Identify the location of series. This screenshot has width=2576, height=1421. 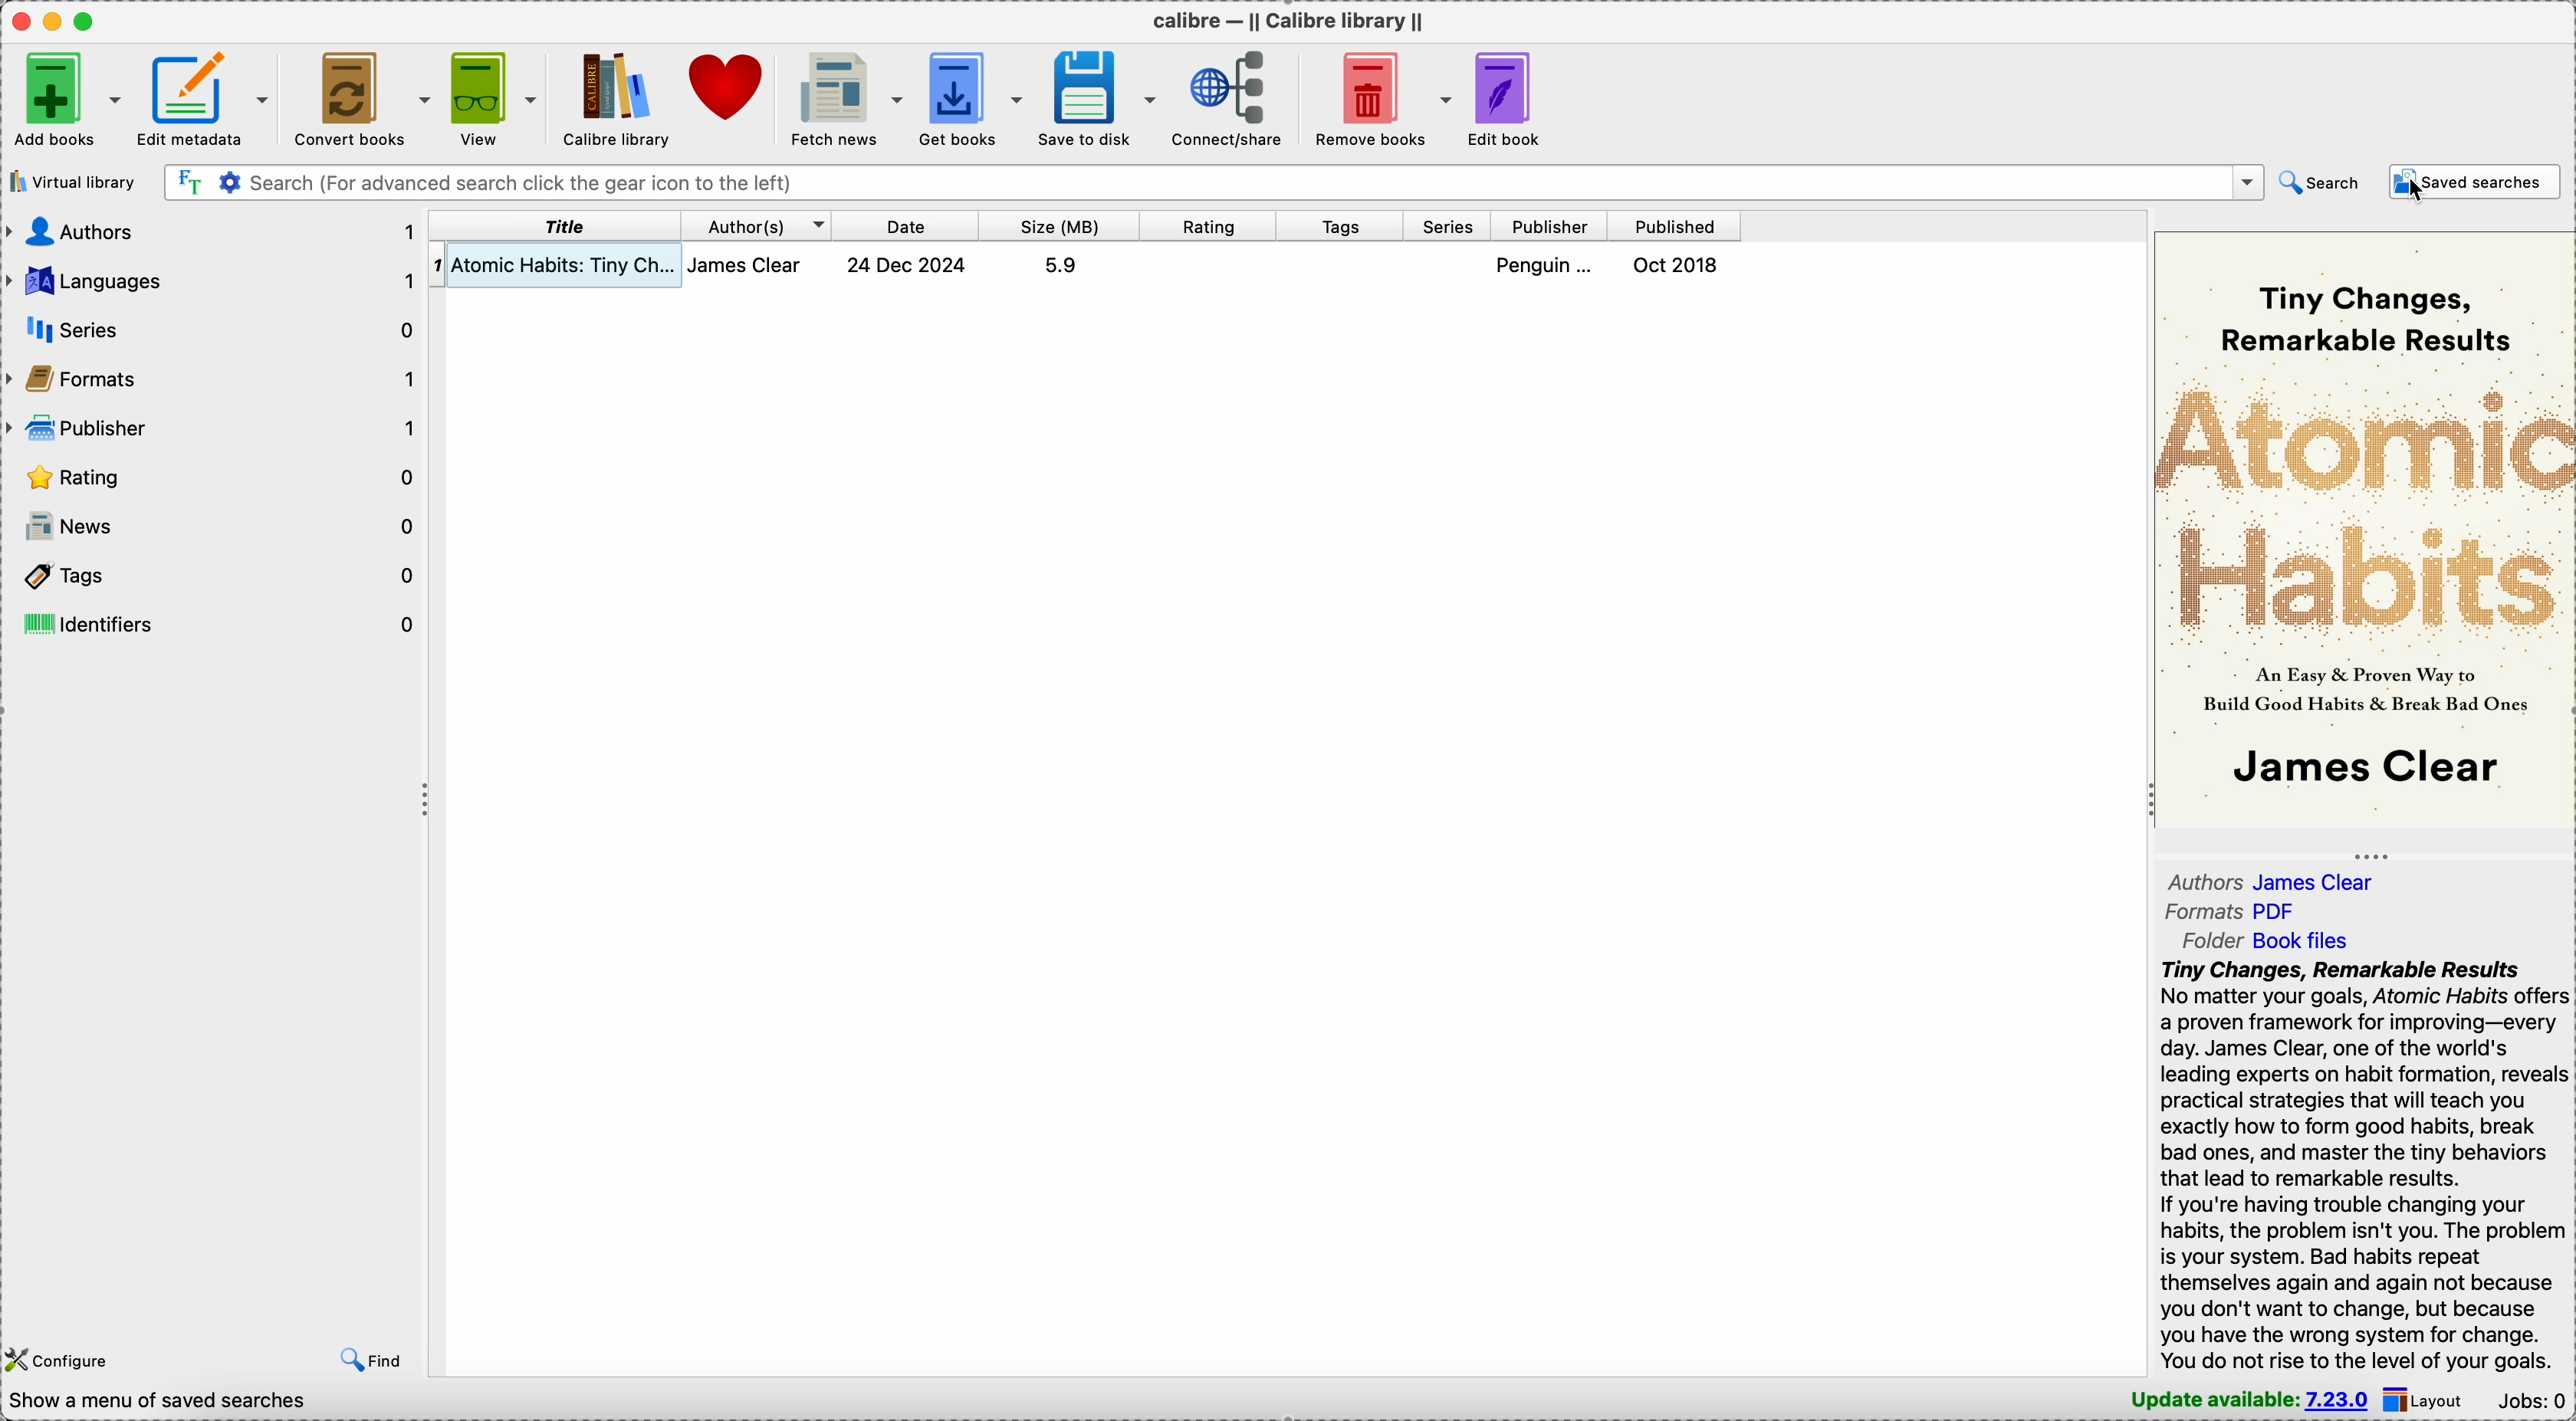
(1449, 227).